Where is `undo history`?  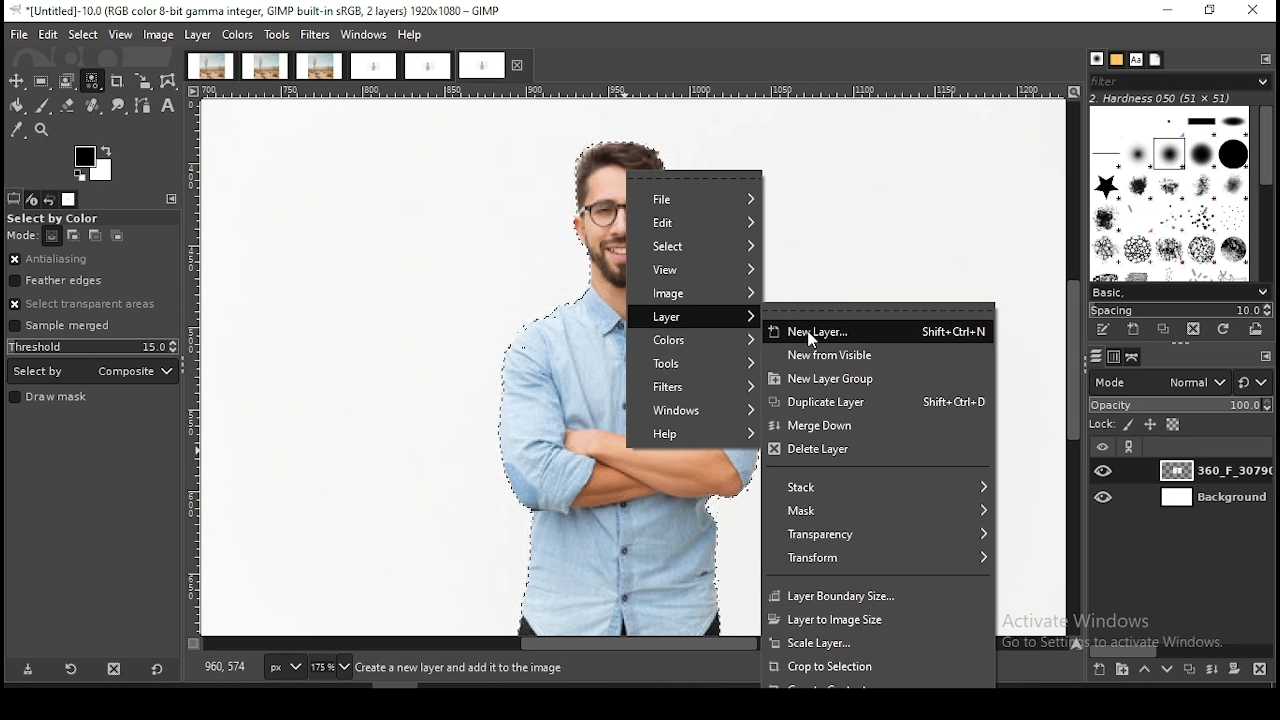 undo history is located at coordinates (49, 200).